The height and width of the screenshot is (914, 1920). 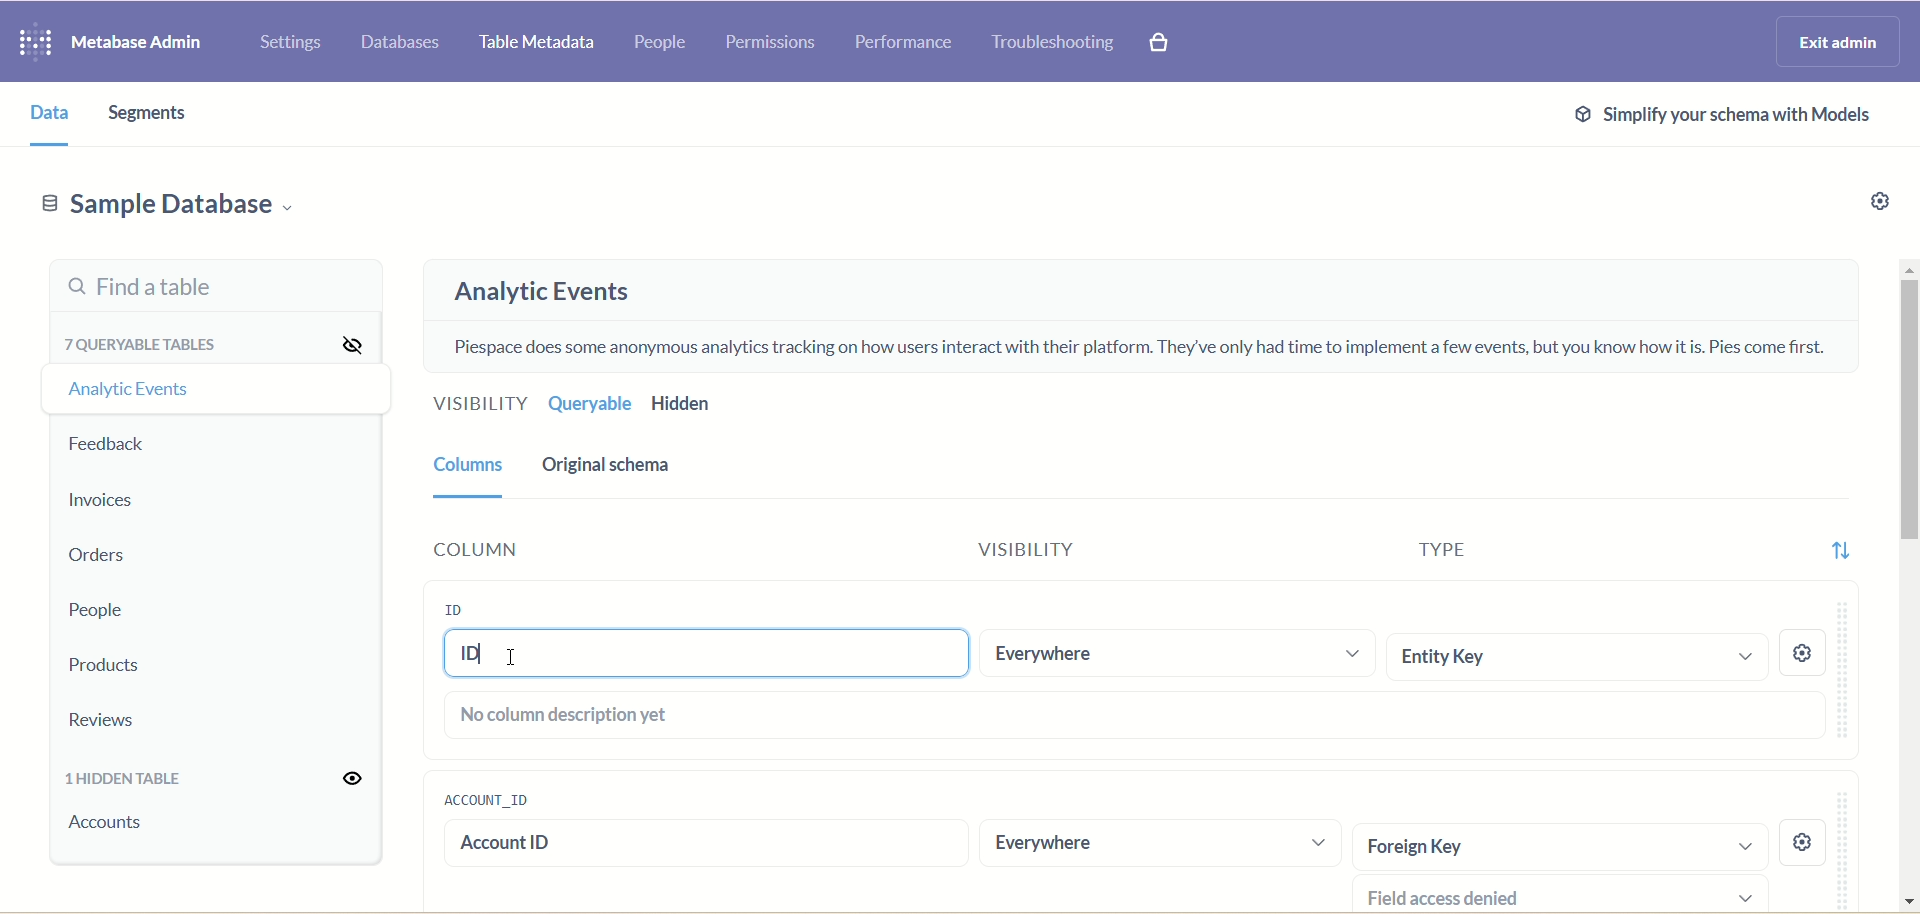 What do you see at coordinates (1021, 550) in the screenshot?
I see `Visibility` at bounding box center [1021, 550].